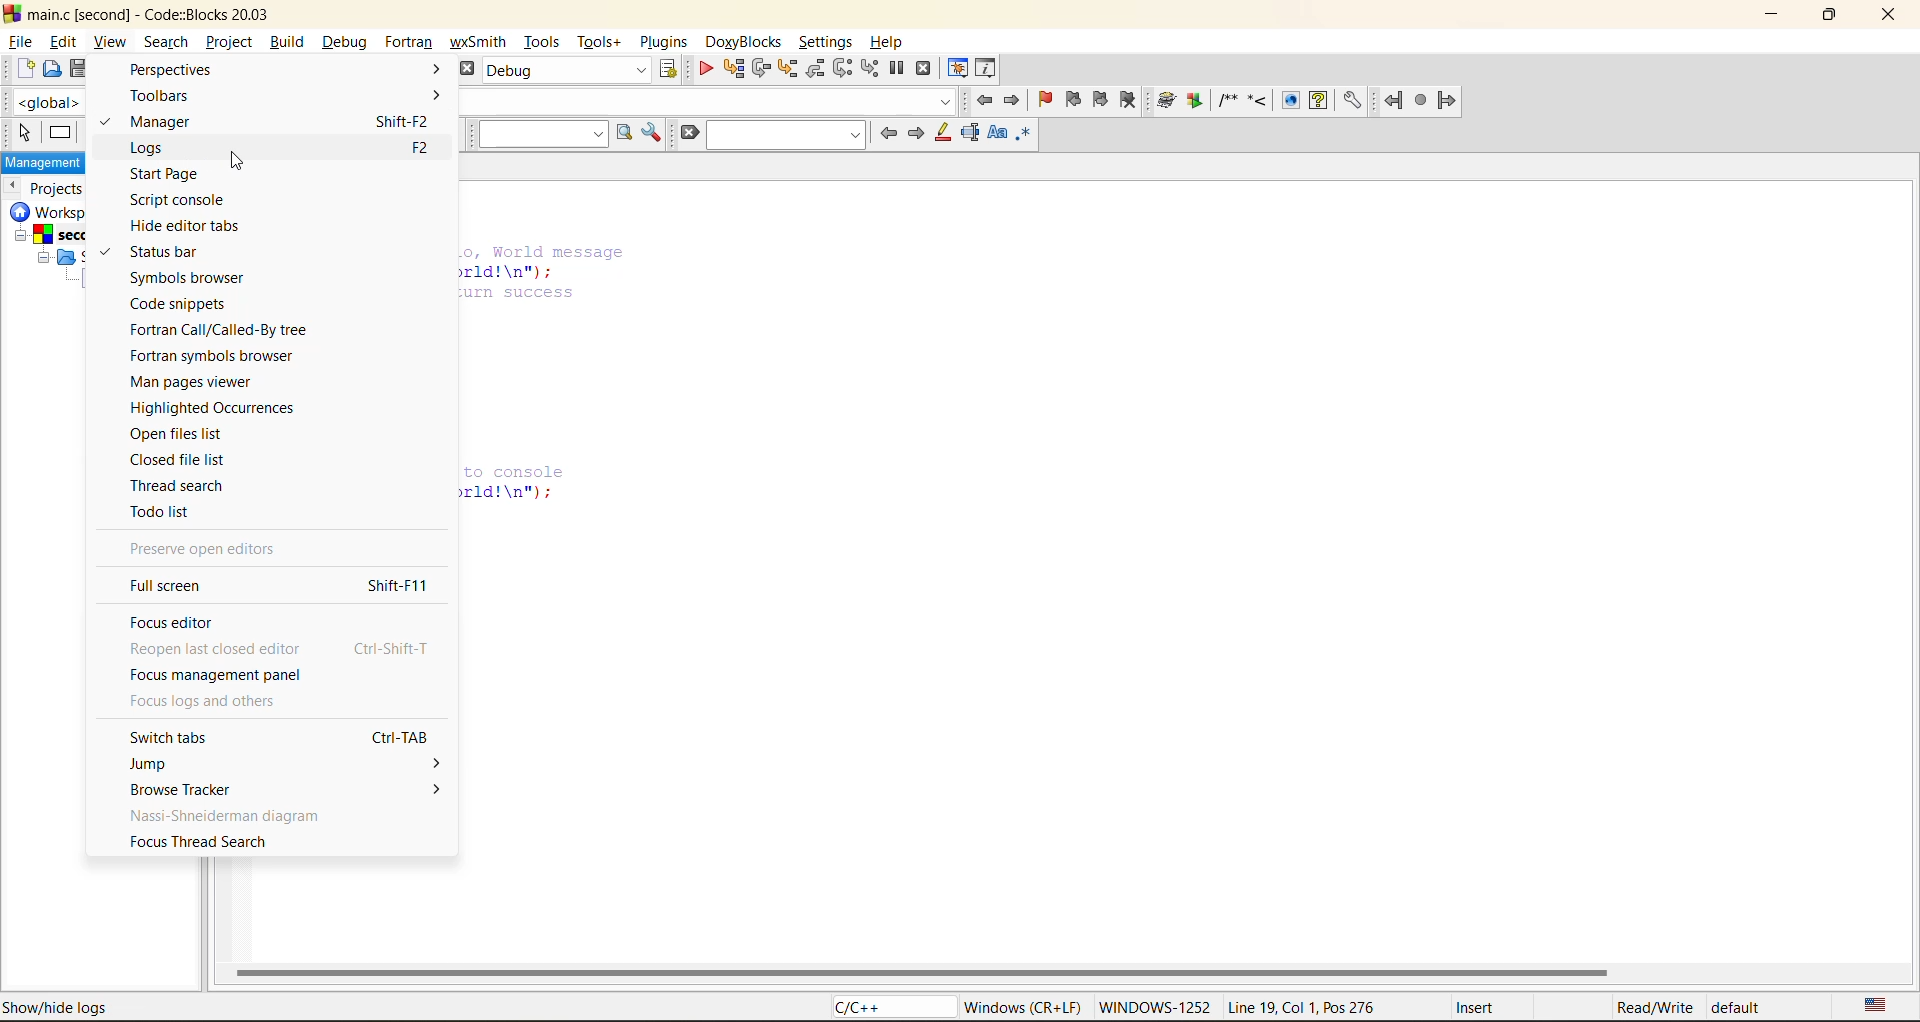 The image size is (1920, 1022). What do you see at coordinates (942, 137) in the screenshot?
I see `highlight` at bounding box center [942, 137].